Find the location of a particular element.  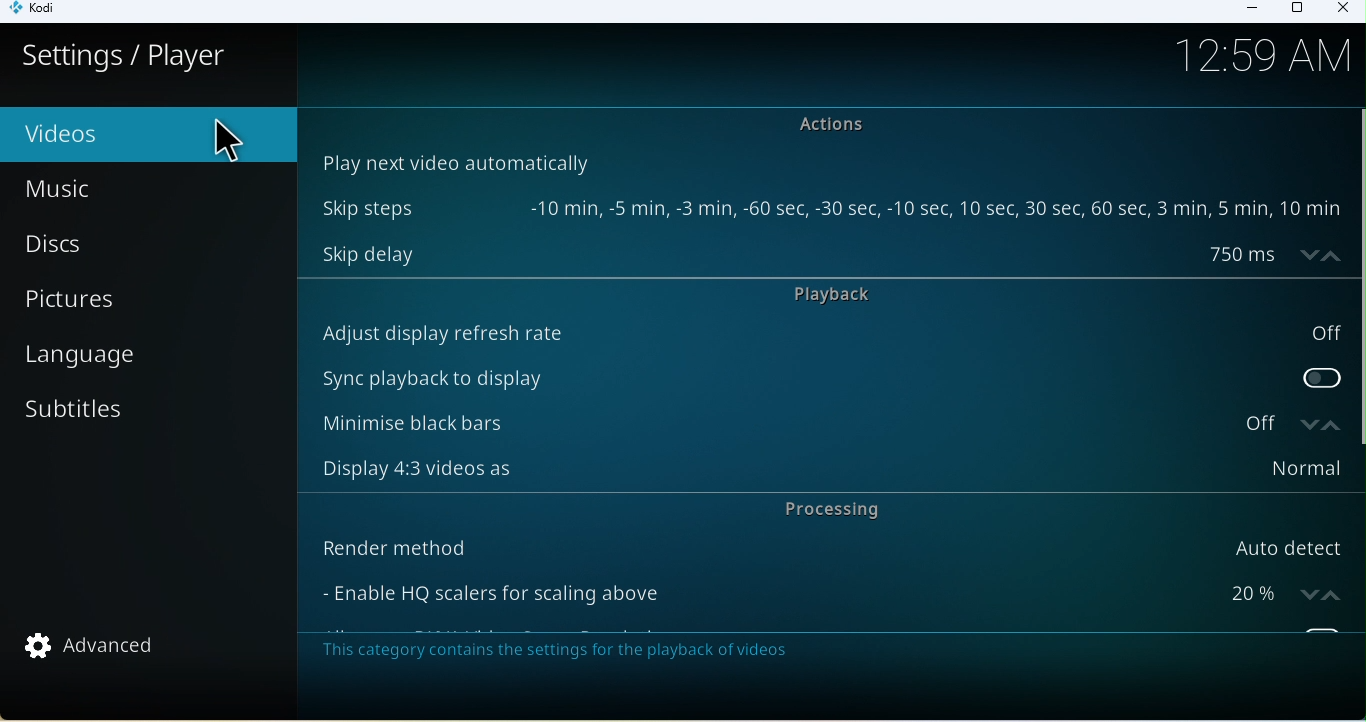

Kodi icon is located at coordinates (41, 12).